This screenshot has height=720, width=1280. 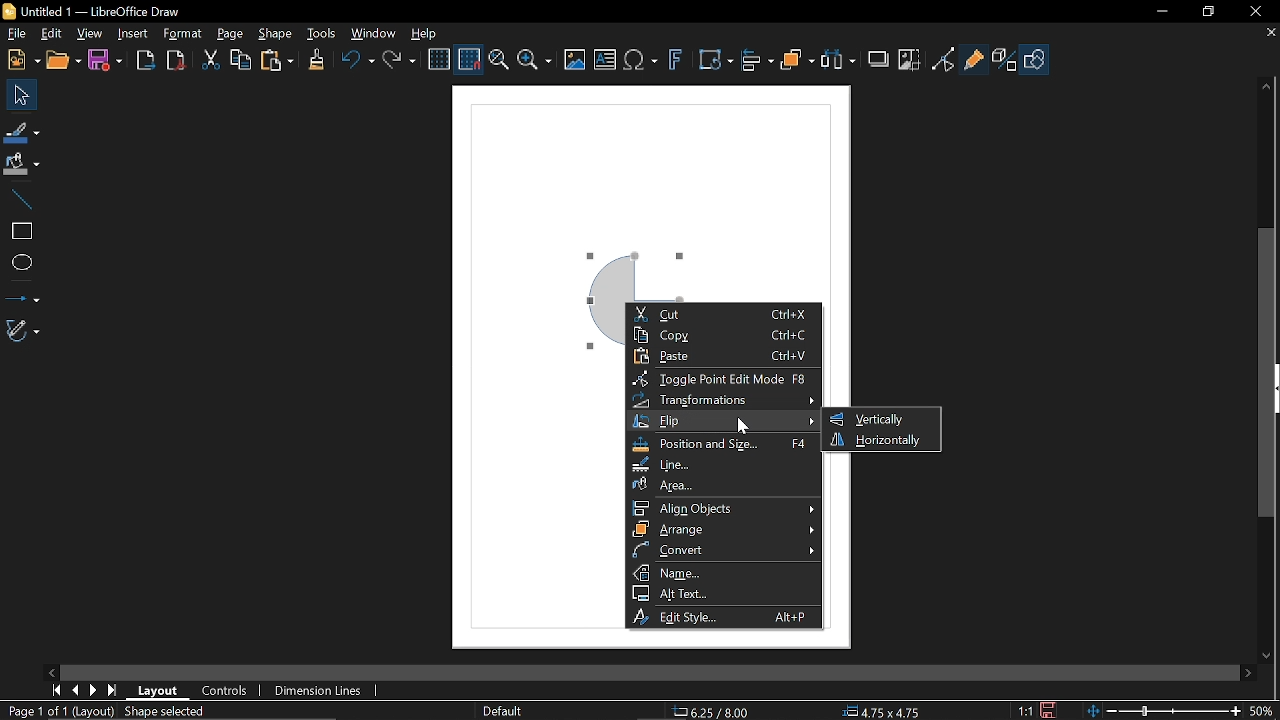 I want to click on Help, so click(x=426, y=34).